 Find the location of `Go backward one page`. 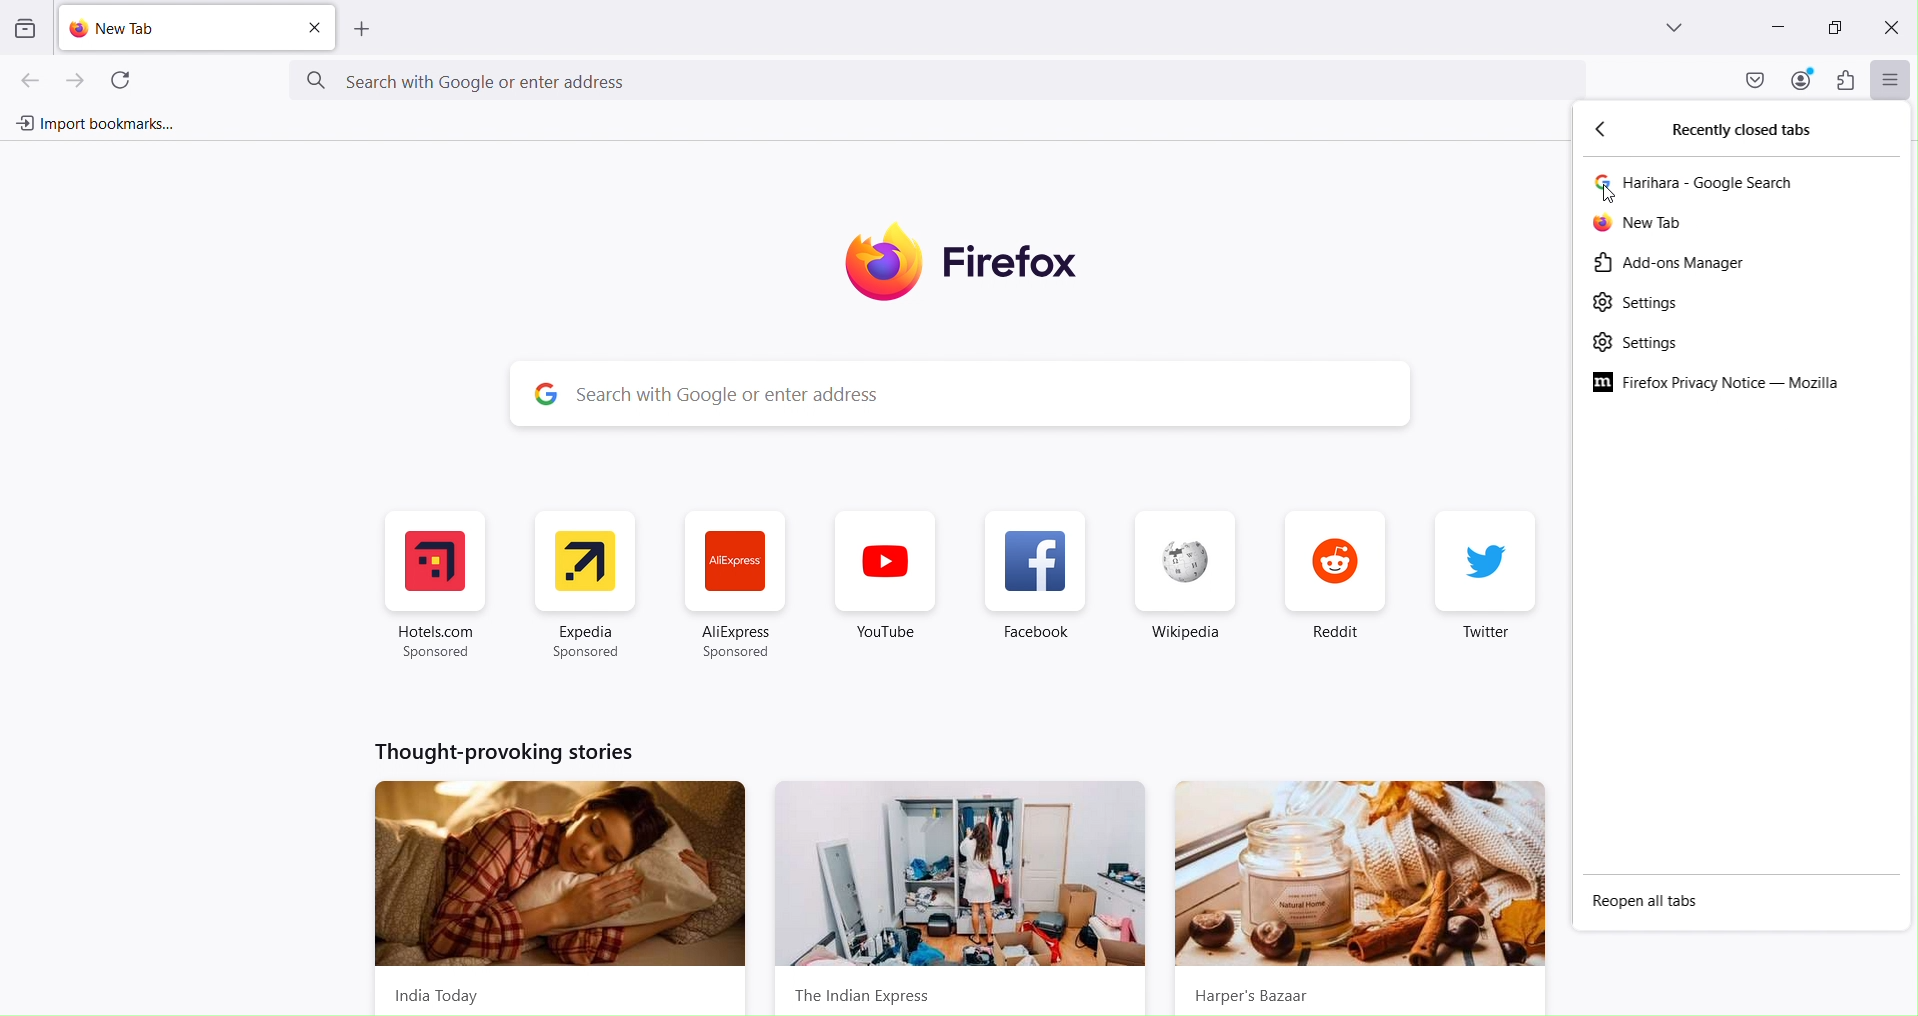

Go backward one page is located at coordinates (23, 79).